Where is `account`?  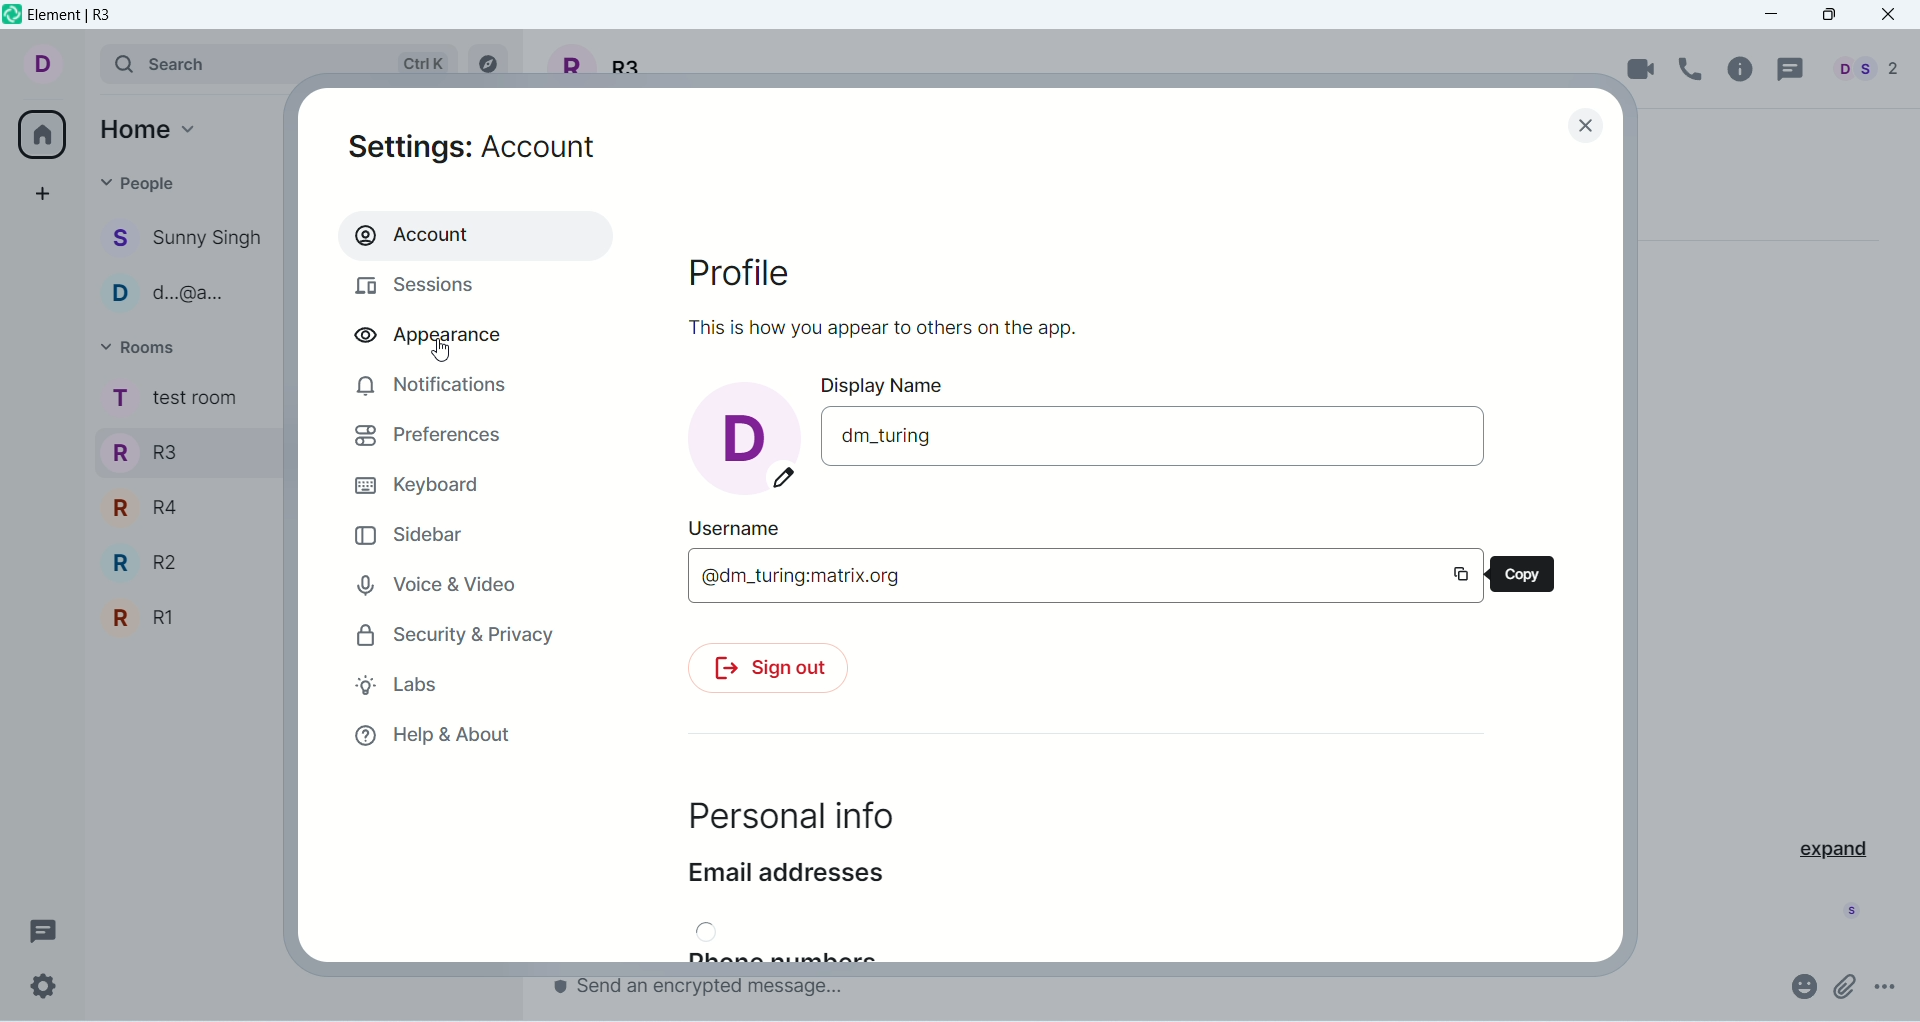
account is located at coordinates (475, 232).